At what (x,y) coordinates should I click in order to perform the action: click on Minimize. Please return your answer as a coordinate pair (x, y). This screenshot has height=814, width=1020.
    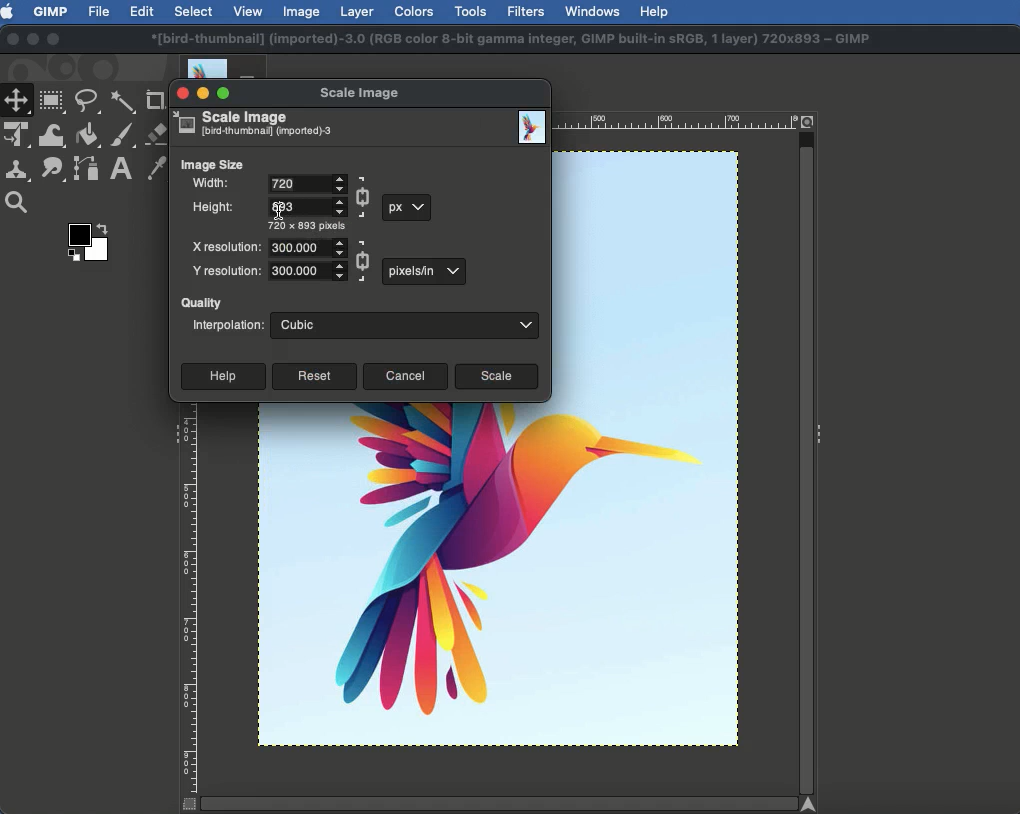
    Looking at the image, I should click on (32, 38).